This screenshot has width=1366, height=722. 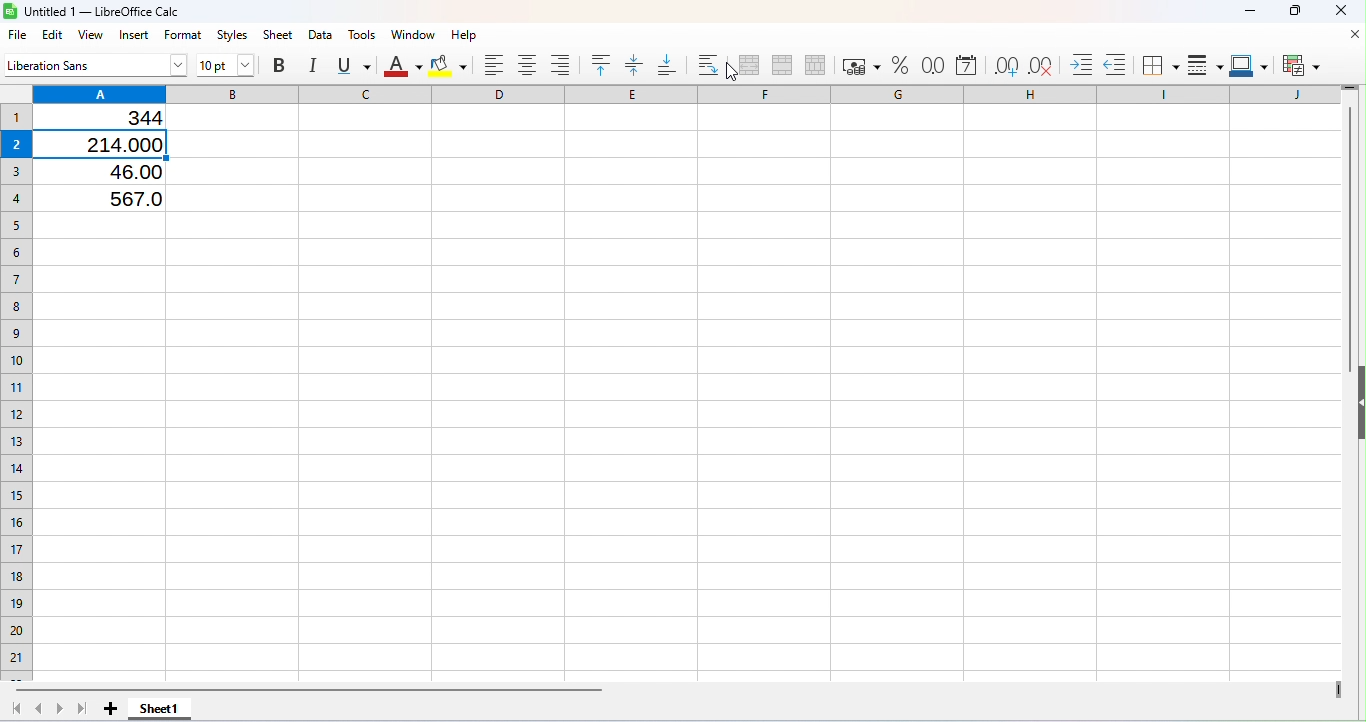 What do you see at coordinates (122, 171) in the screenshot?
I see `46.00` at bounding box center [122, 171].